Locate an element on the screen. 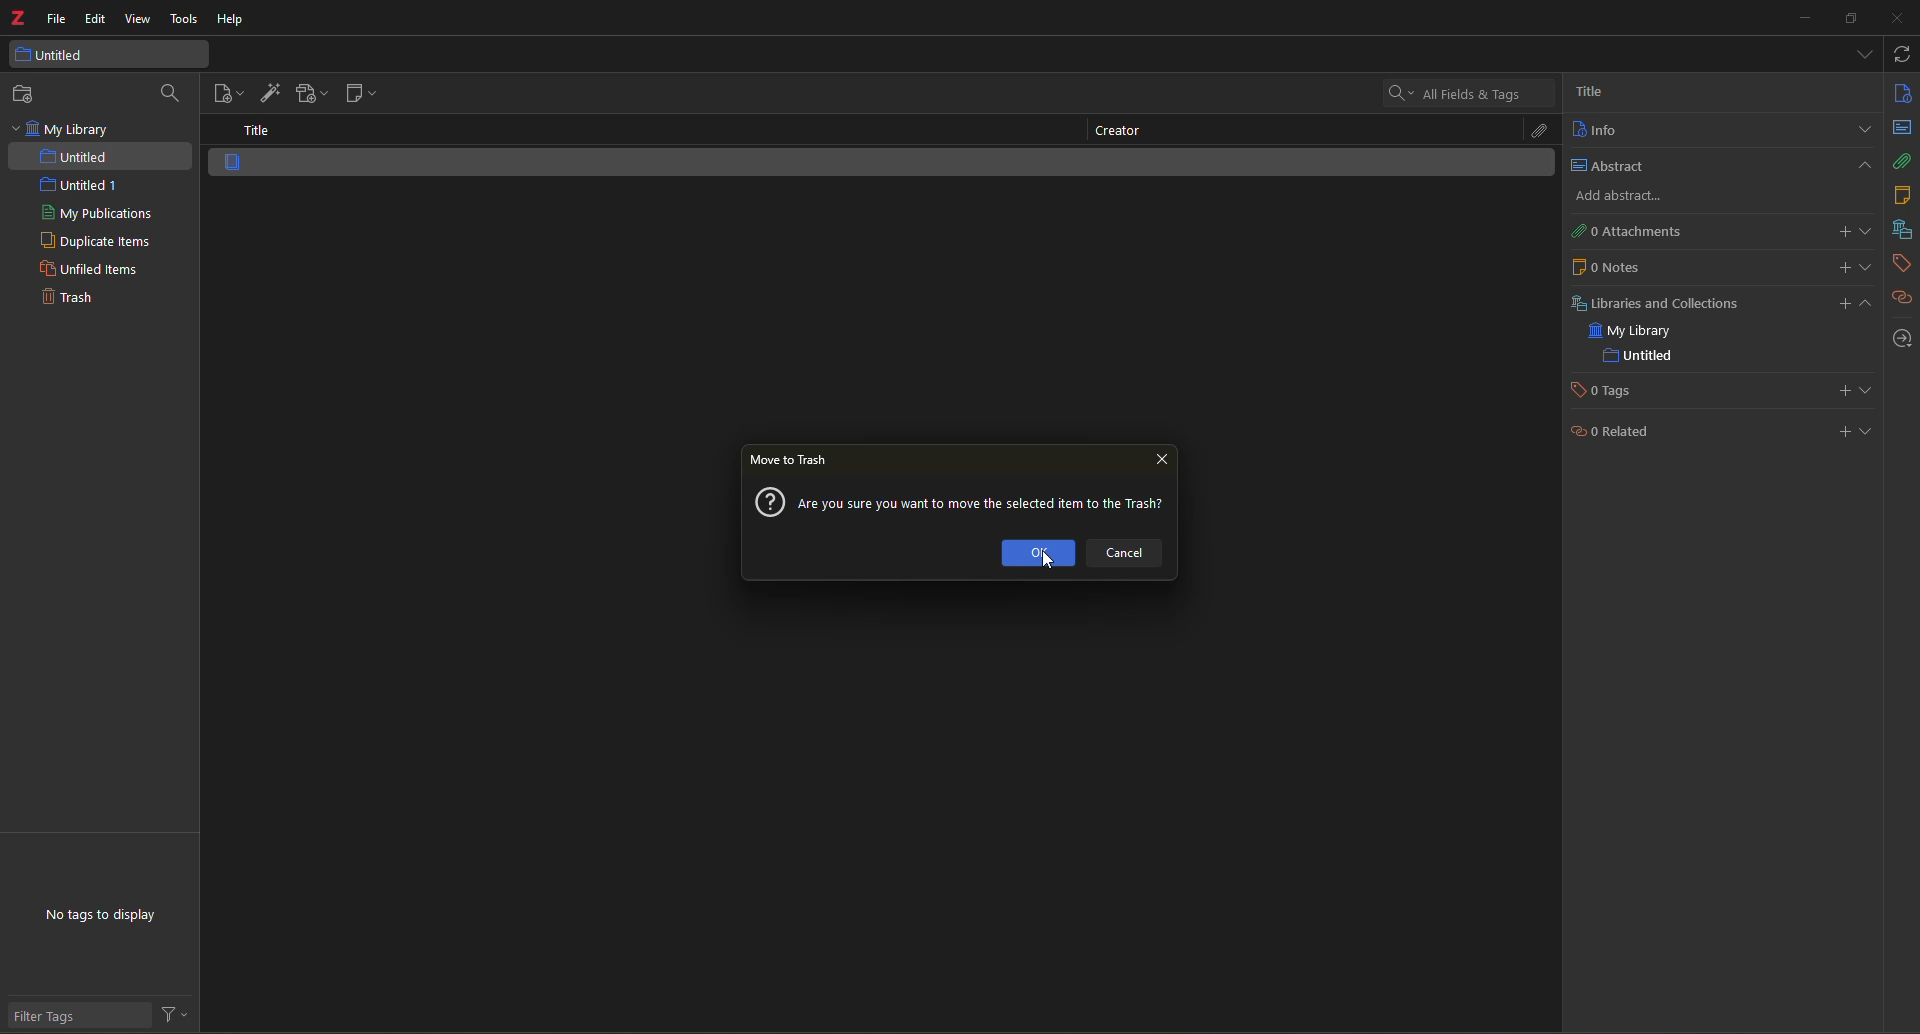 The image size is (1920, 1034). abstract is located at coordinates (1903, 127).